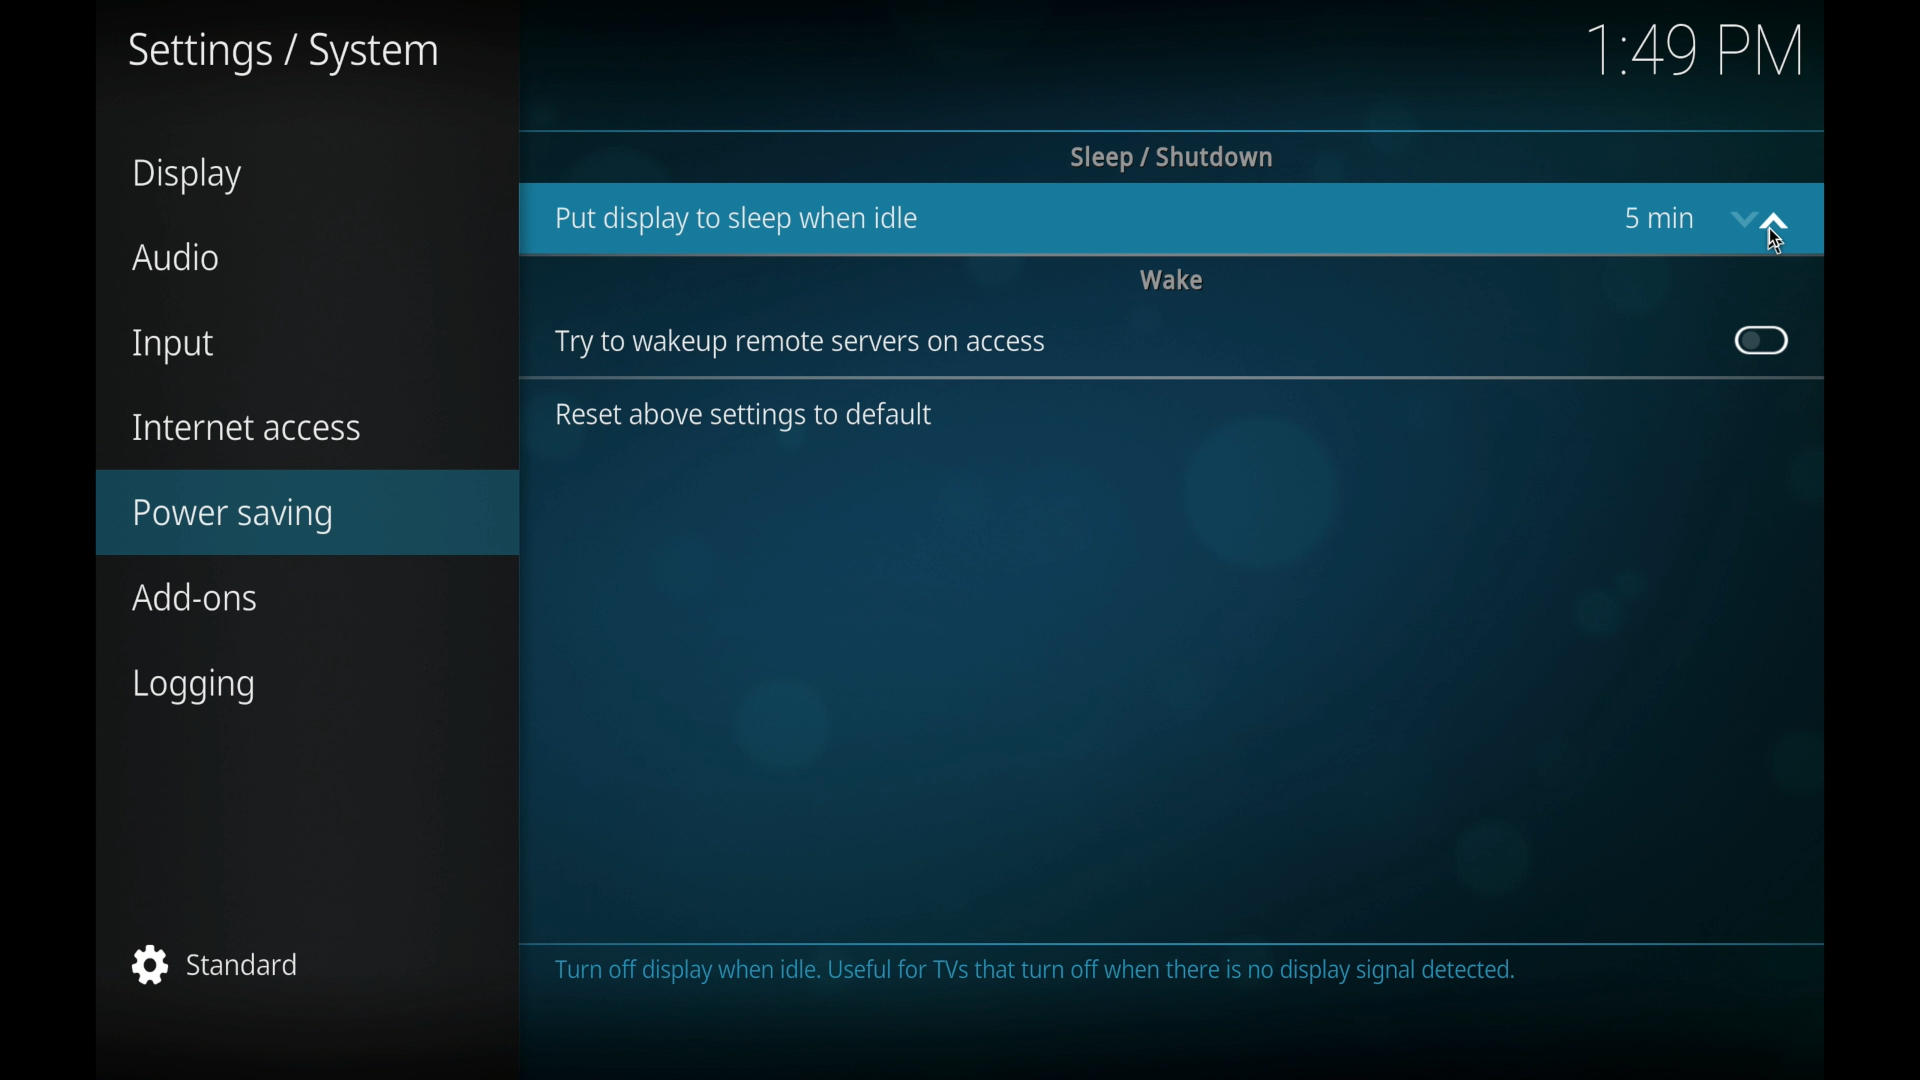 The image size is (1920, 1080). What do you see at coordinates (310, 512) in the screenshot?
I see `power-saving` at bounding box center [310, 512].